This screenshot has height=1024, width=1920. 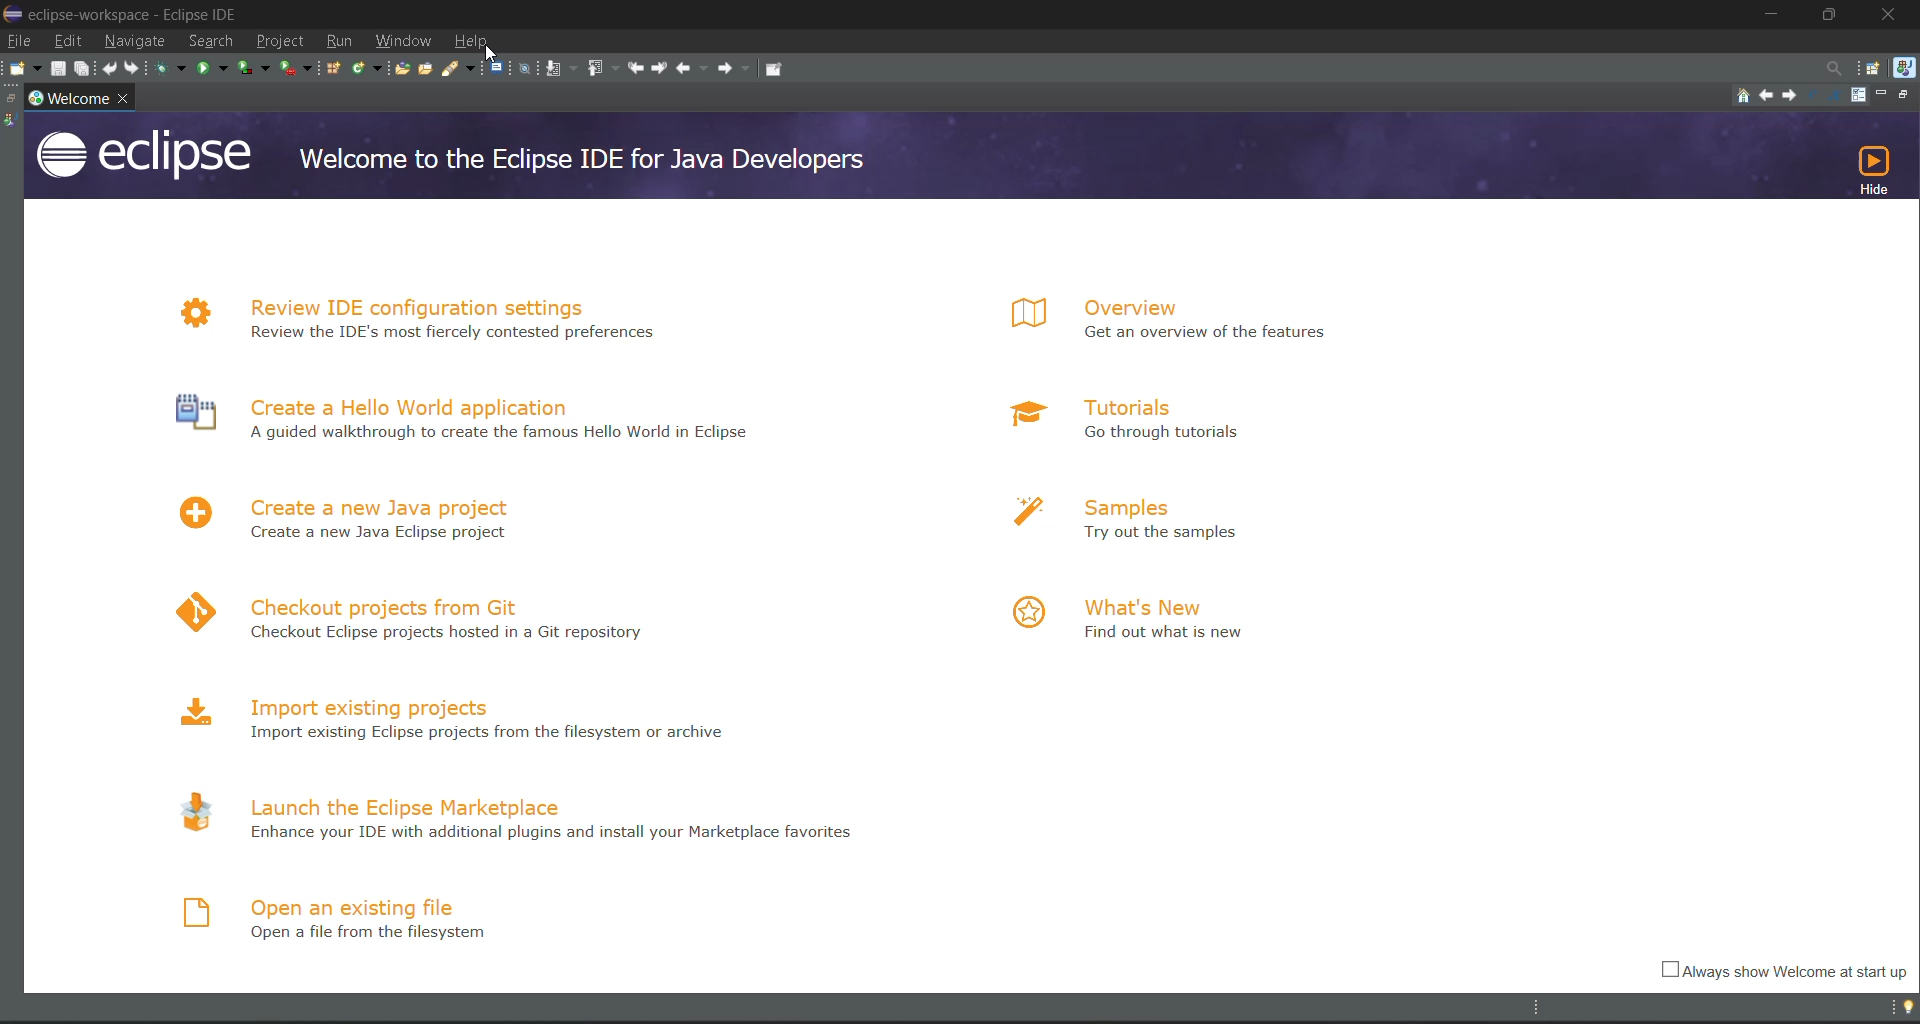 What do you see at coordinates (1744, 95) in the screenshot?
I see `home` at bounding box center [1744, 95].